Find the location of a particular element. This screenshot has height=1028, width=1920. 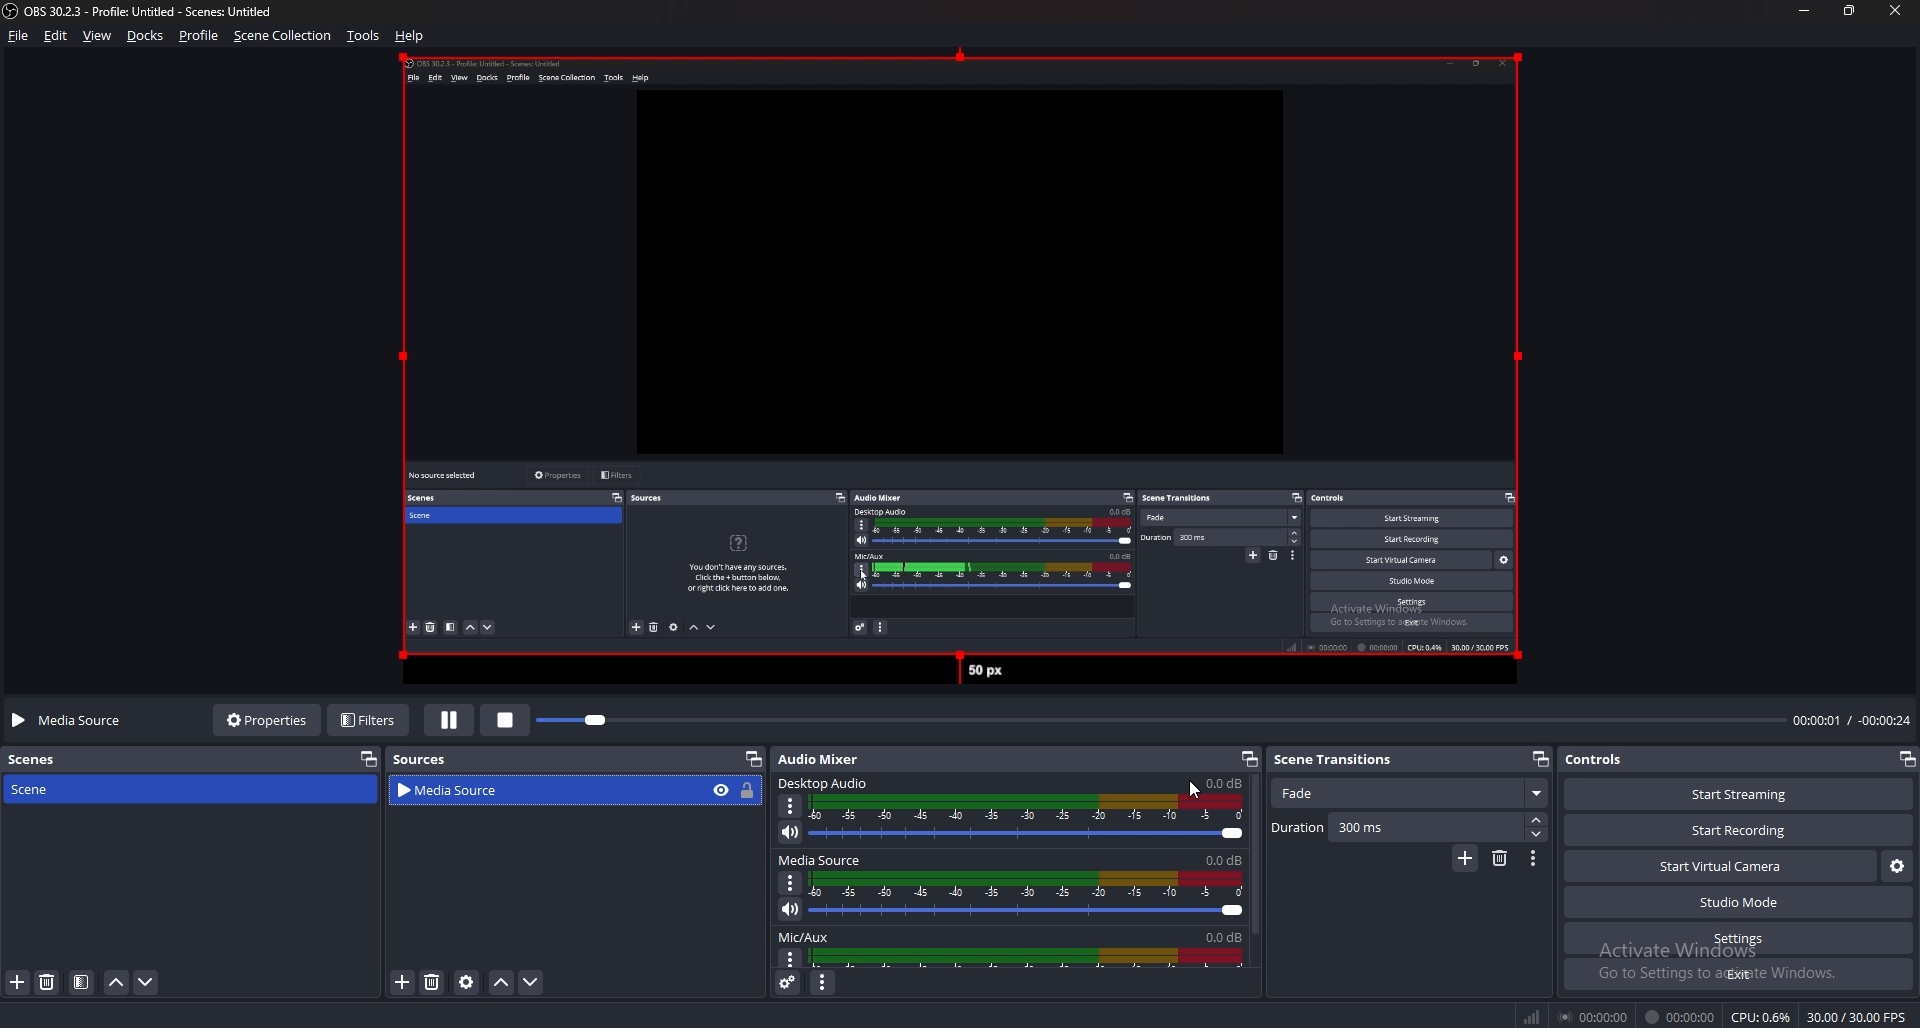

pop out is located at coordinates (364, 758).